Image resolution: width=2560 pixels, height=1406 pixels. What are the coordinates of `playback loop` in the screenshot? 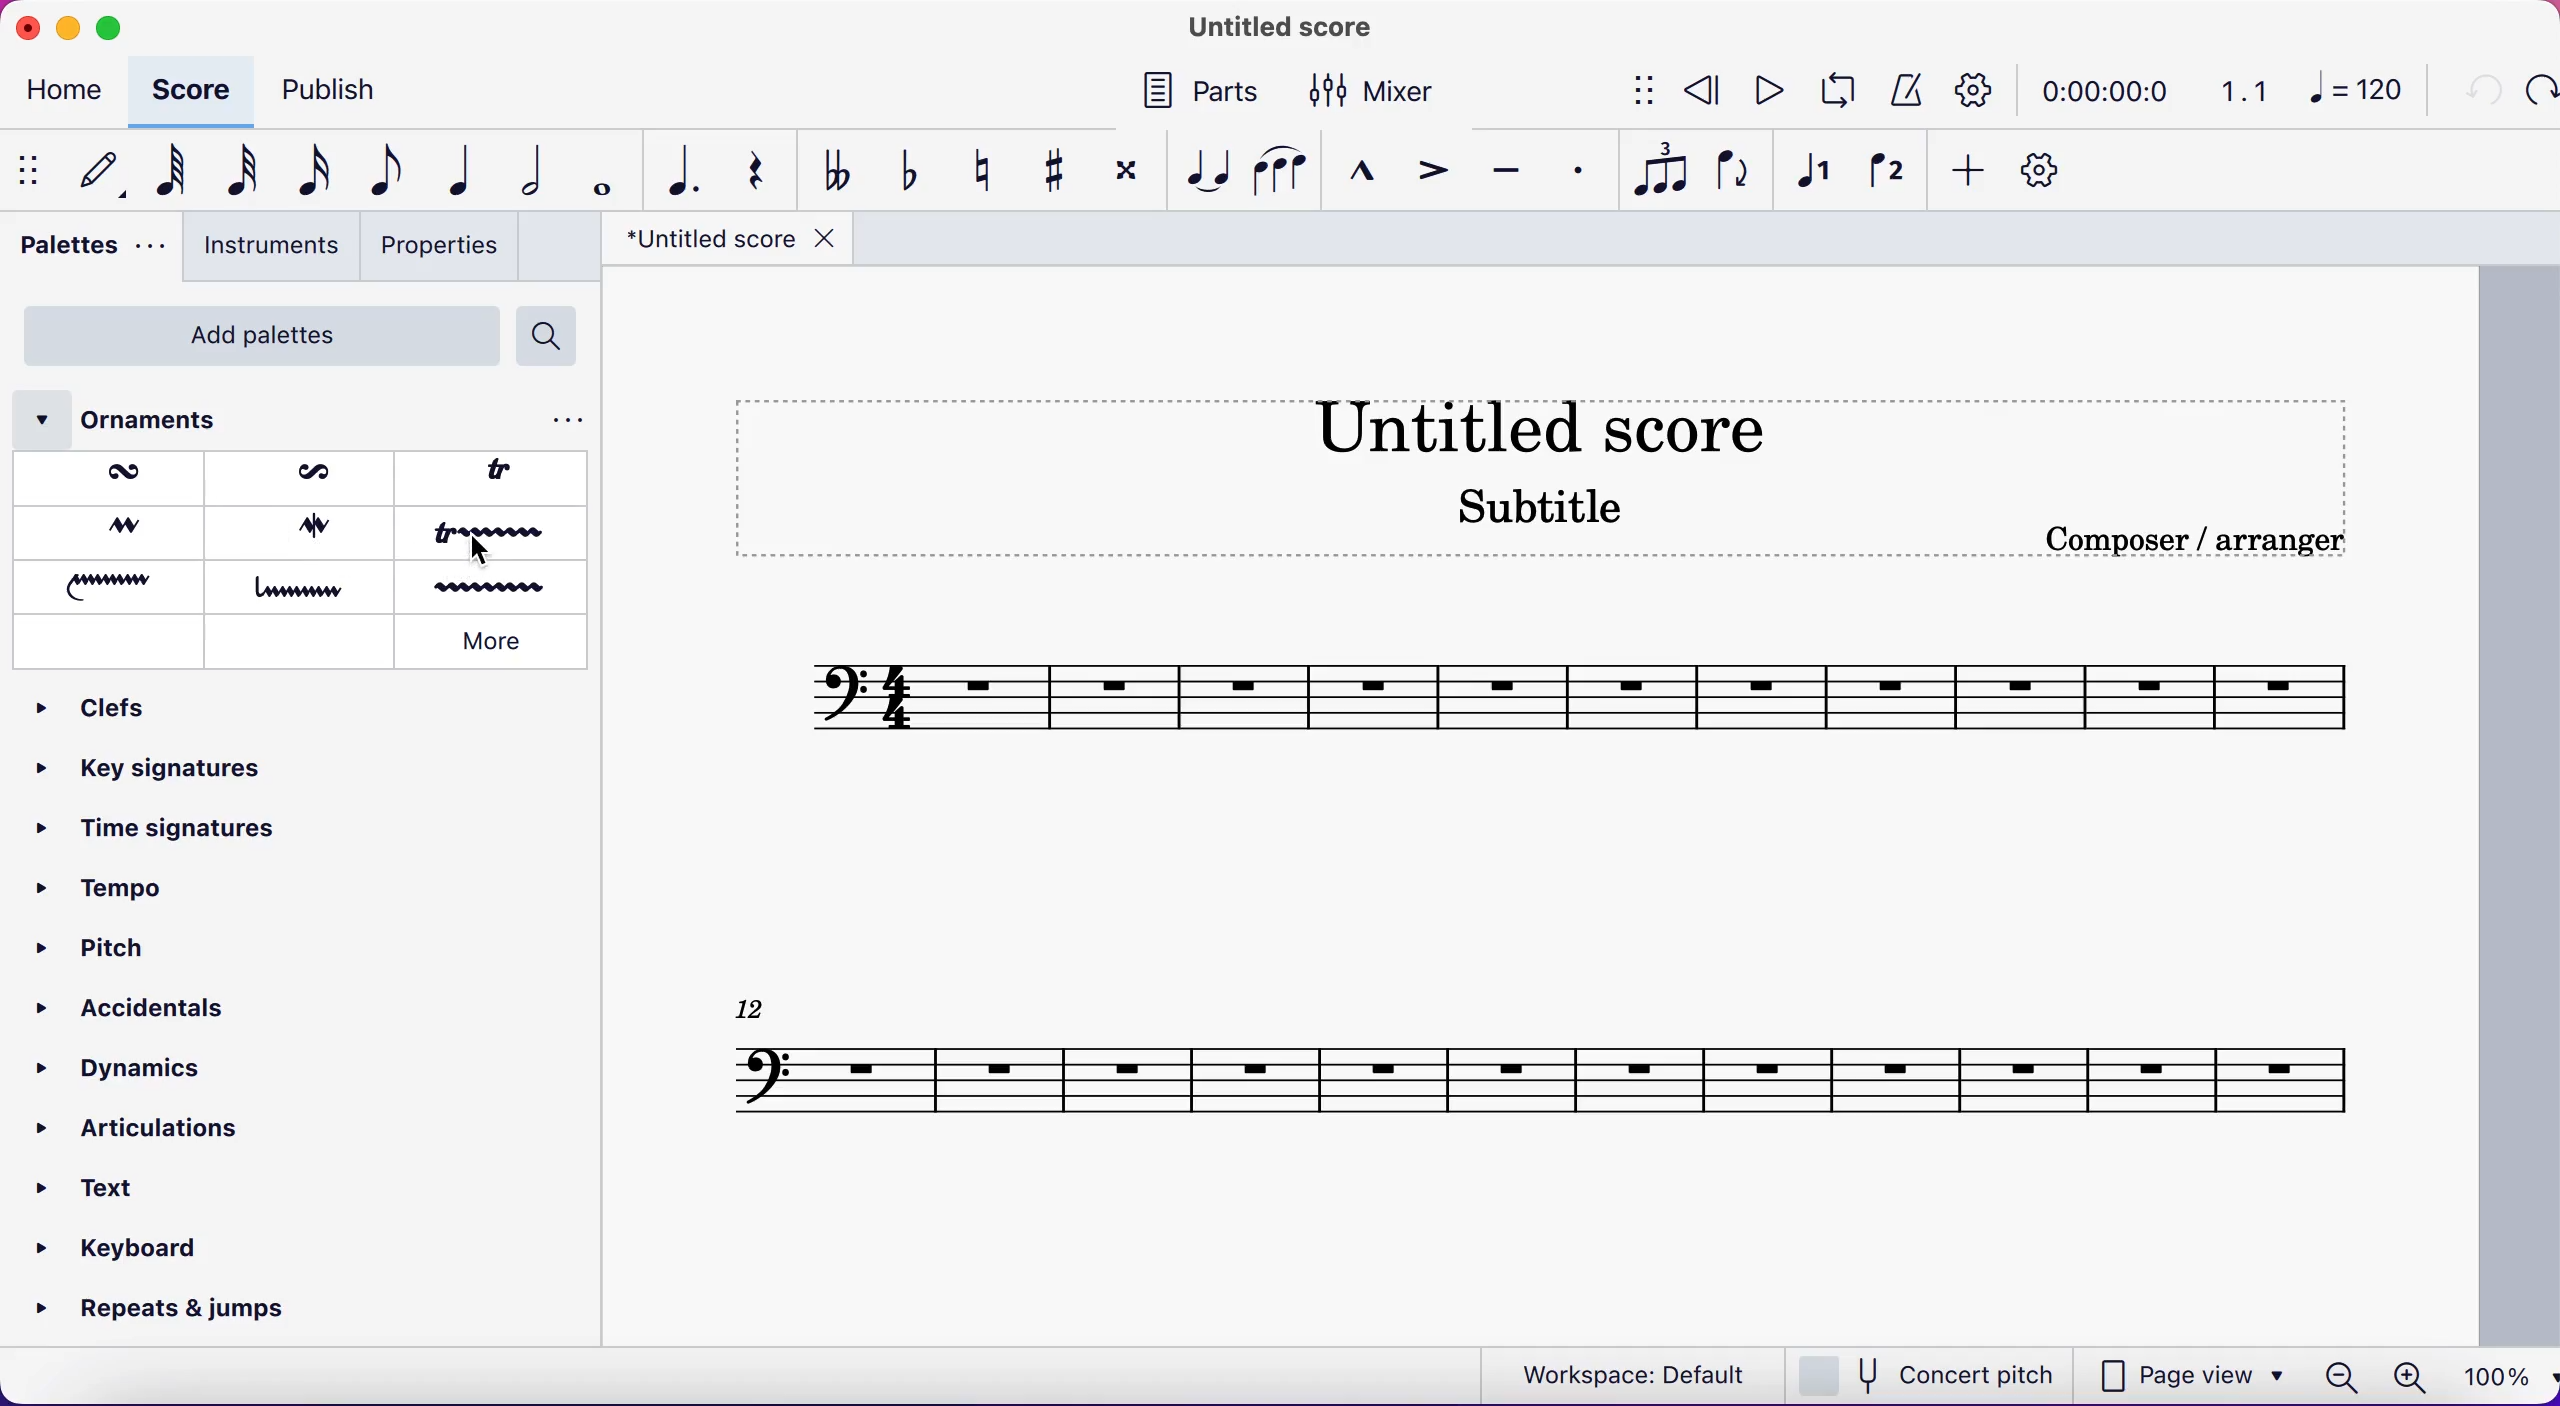 It's located at (1835, 93).